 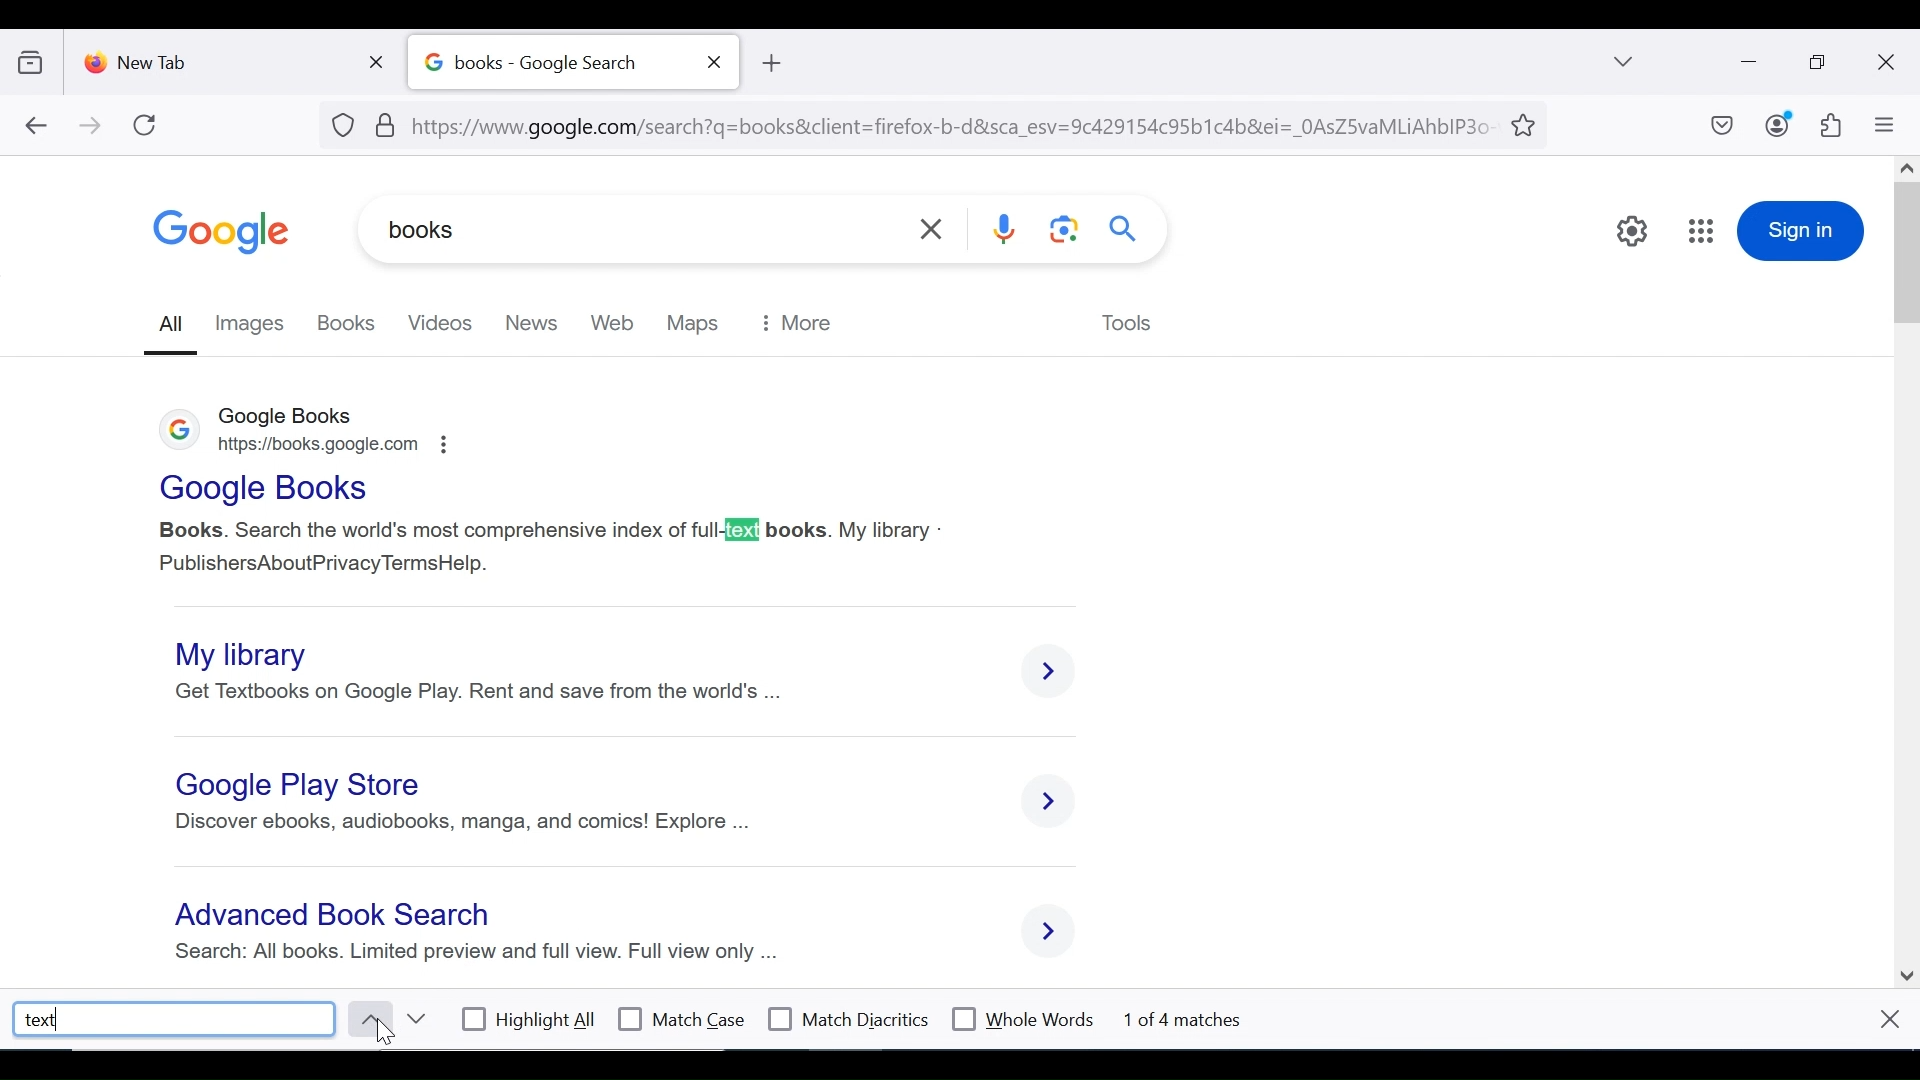 I want to click on search: all books. limited preview and full view. Full view only ..., so click(x=478, y=952).